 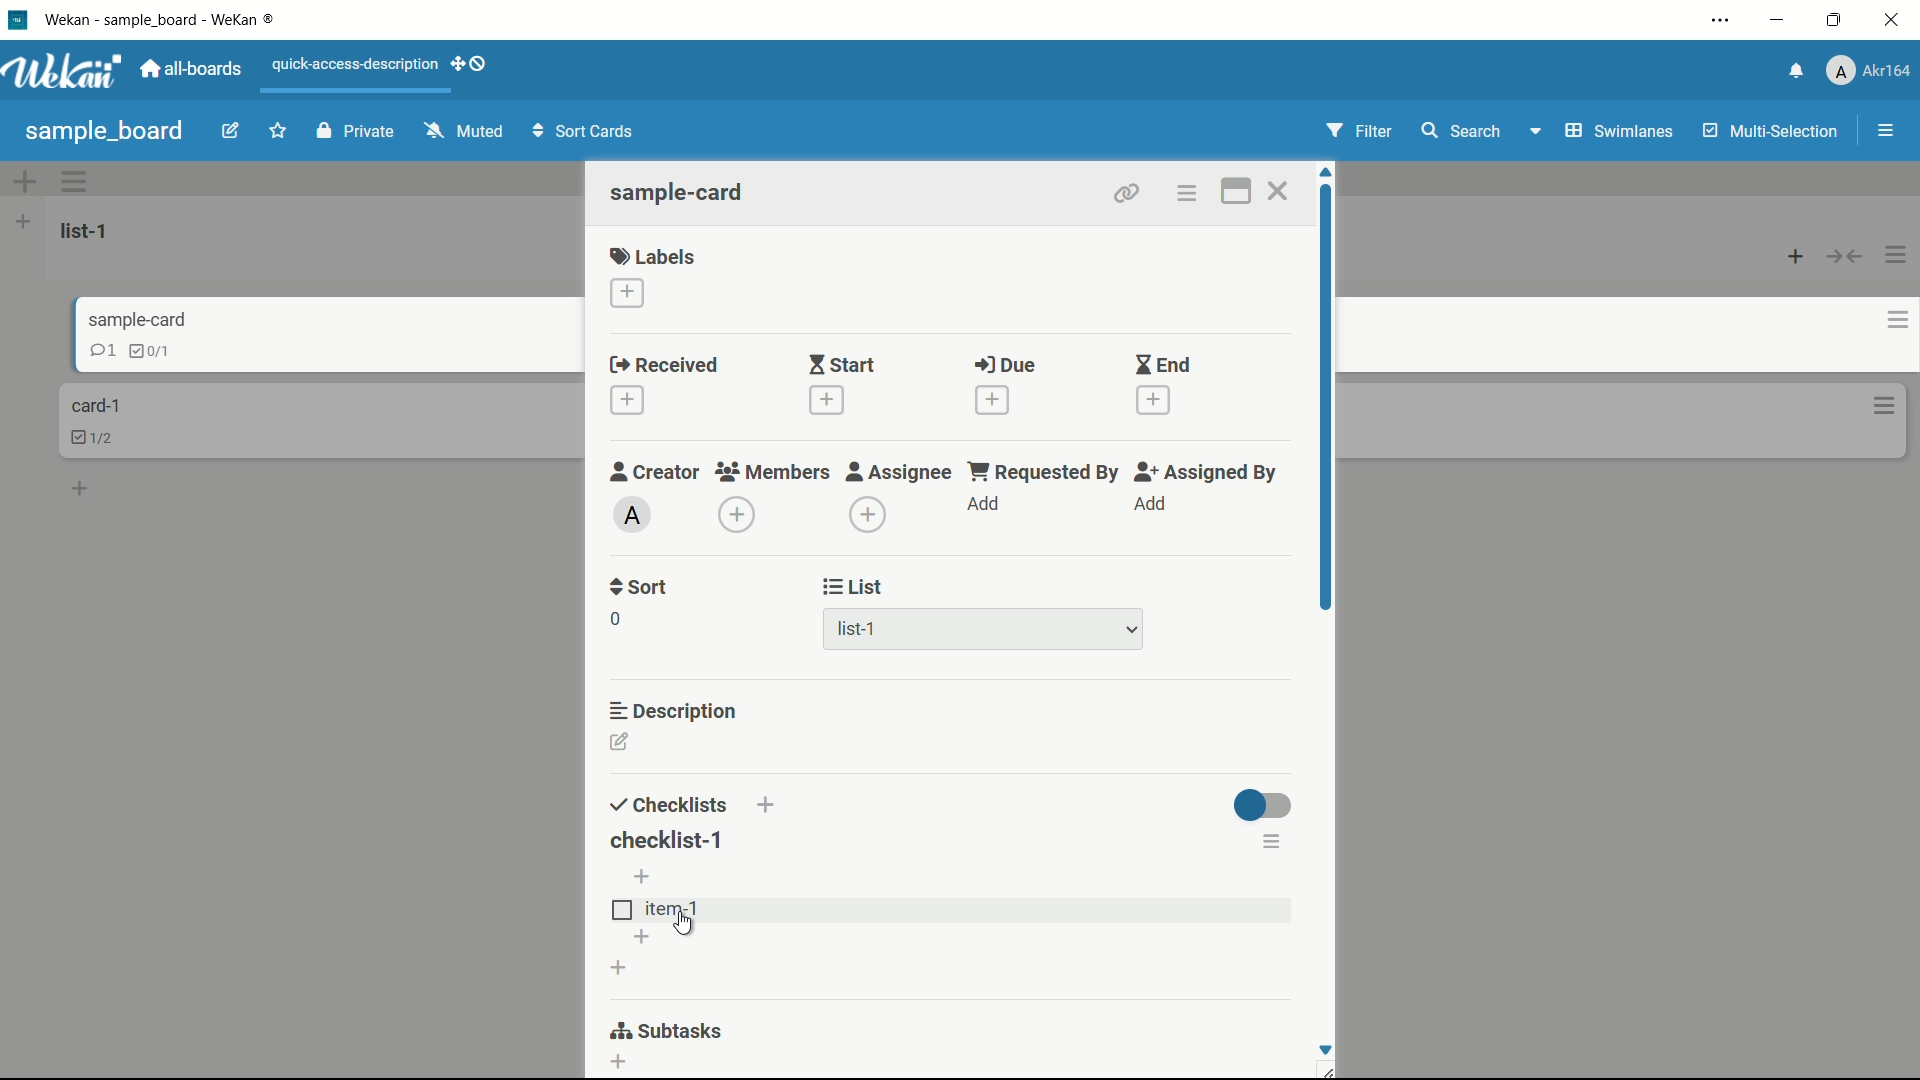 I want to click on end, so click(x=1163, y=364).